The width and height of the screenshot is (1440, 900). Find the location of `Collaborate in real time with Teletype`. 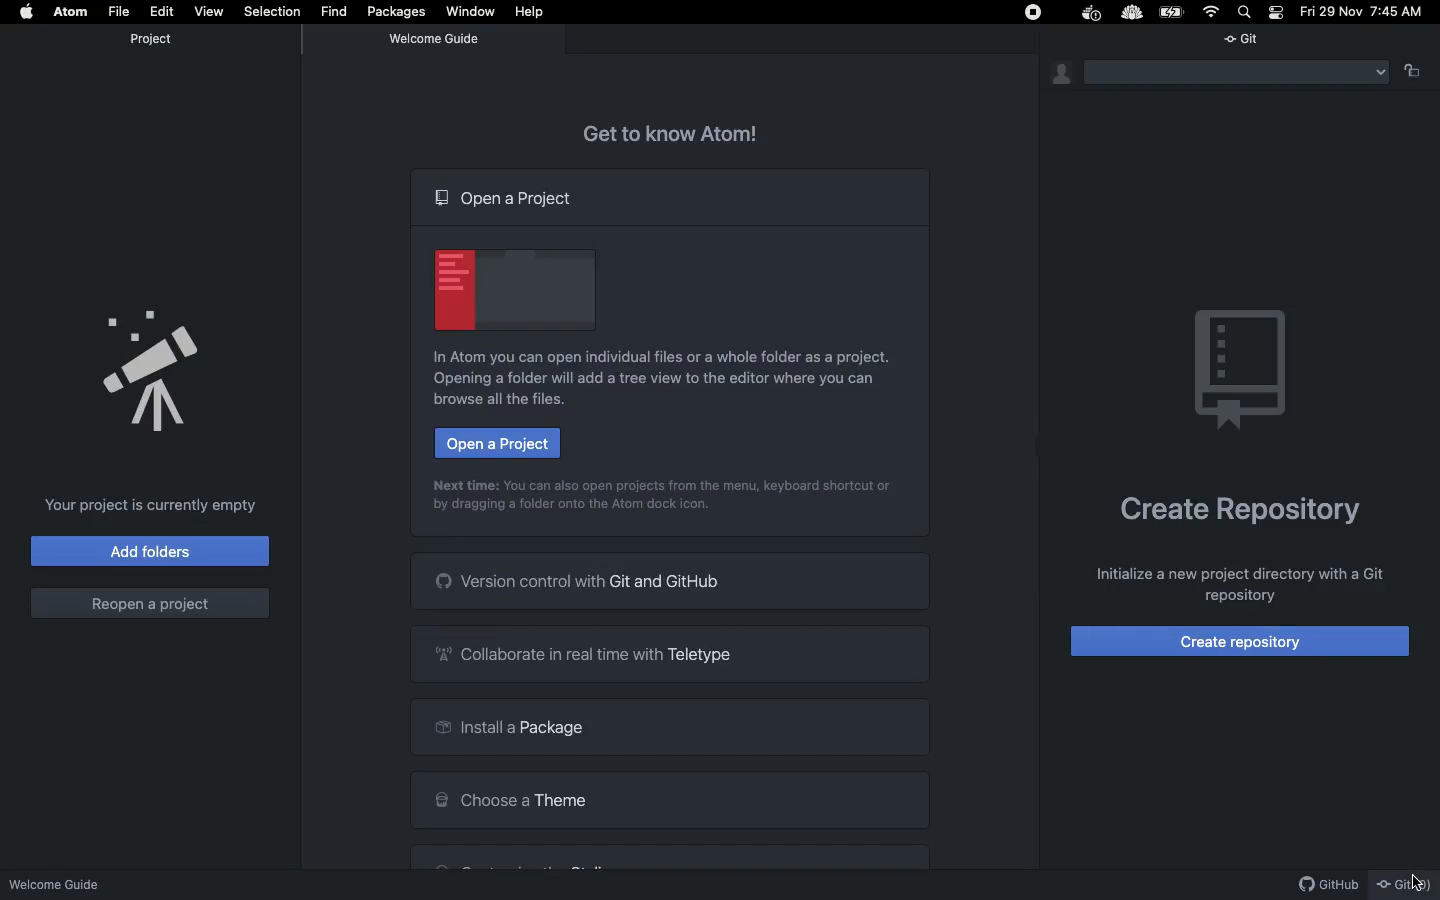

Collaborate in real time with Teletype is located at coordinates (667, 653).